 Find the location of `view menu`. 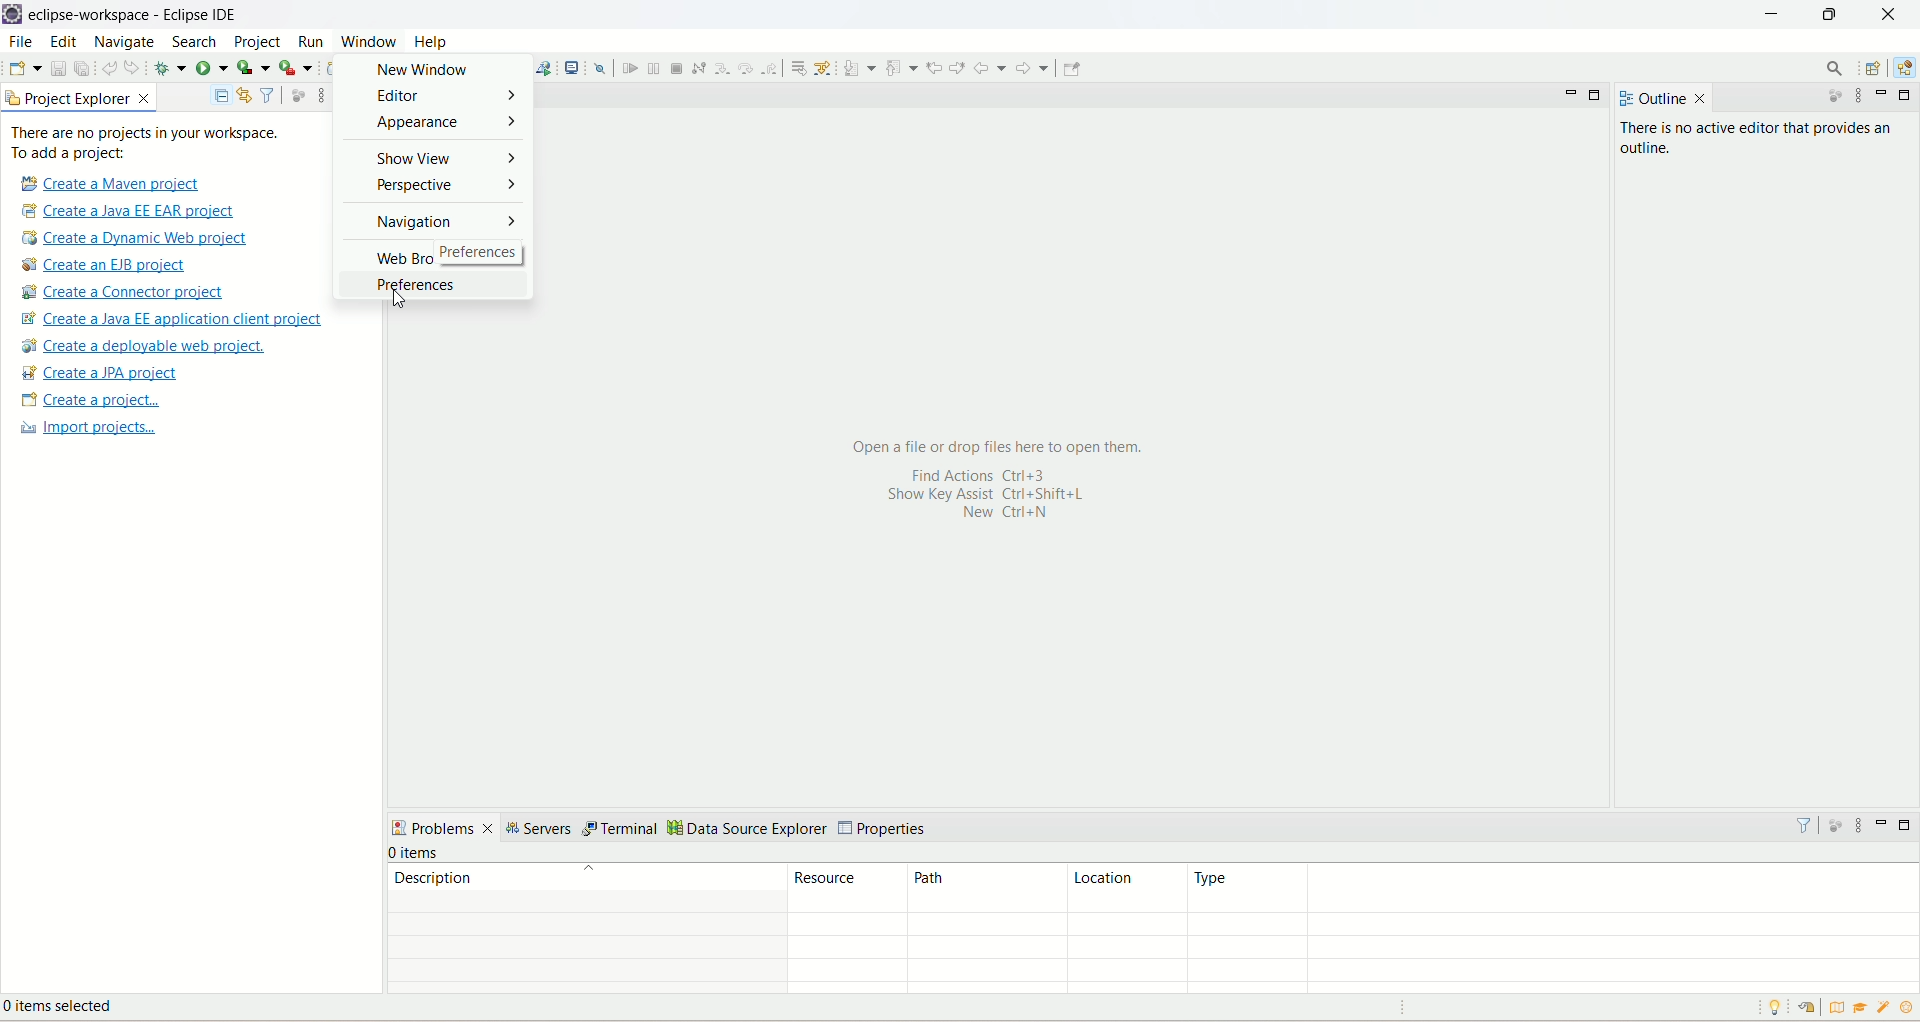

view menu is located at coordinates (316, 97).